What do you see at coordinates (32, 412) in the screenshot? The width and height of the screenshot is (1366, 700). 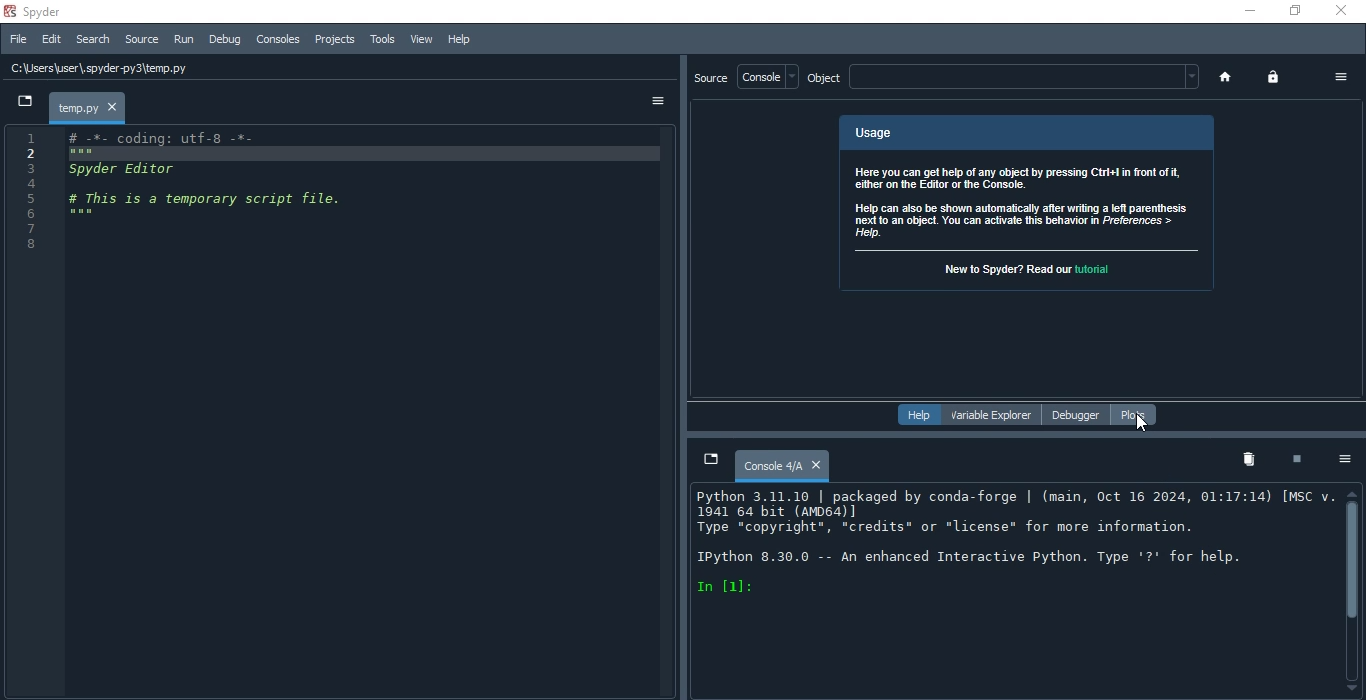 I see `line number` at bounding box center [32, 412].